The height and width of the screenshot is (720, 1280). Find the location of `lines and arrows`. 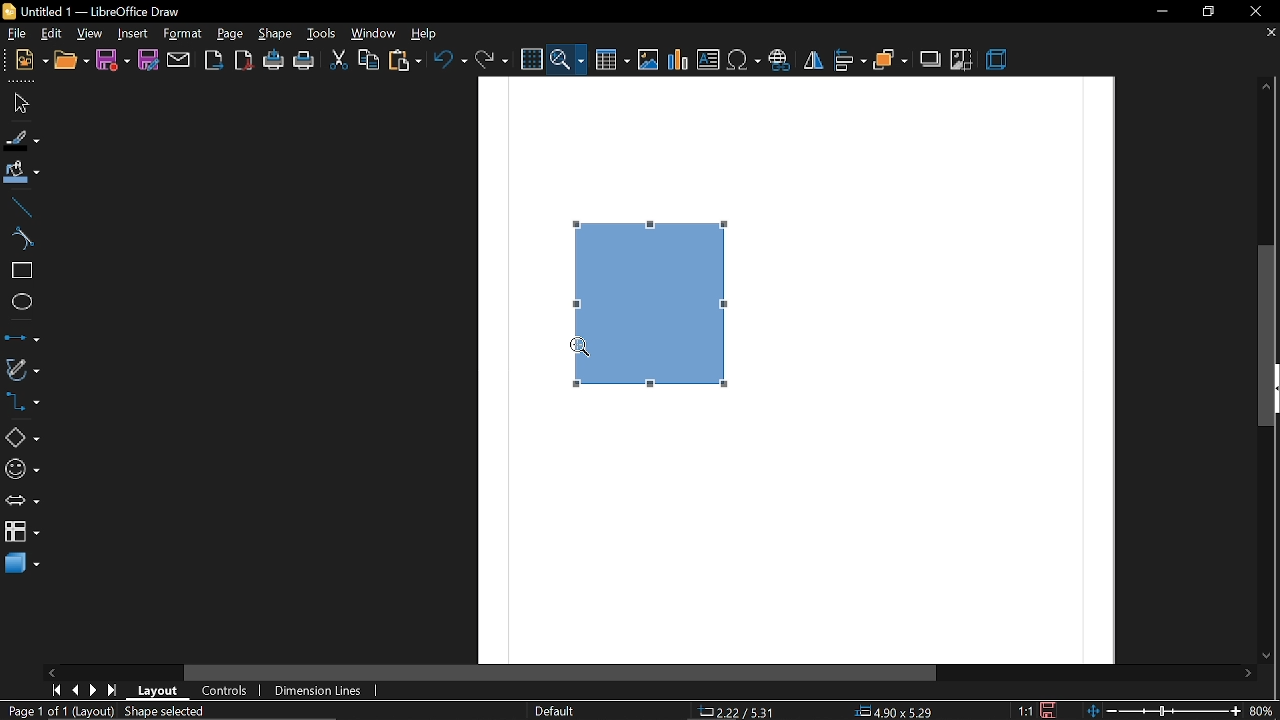

lines and arrows is located at coordinates (20, 337).